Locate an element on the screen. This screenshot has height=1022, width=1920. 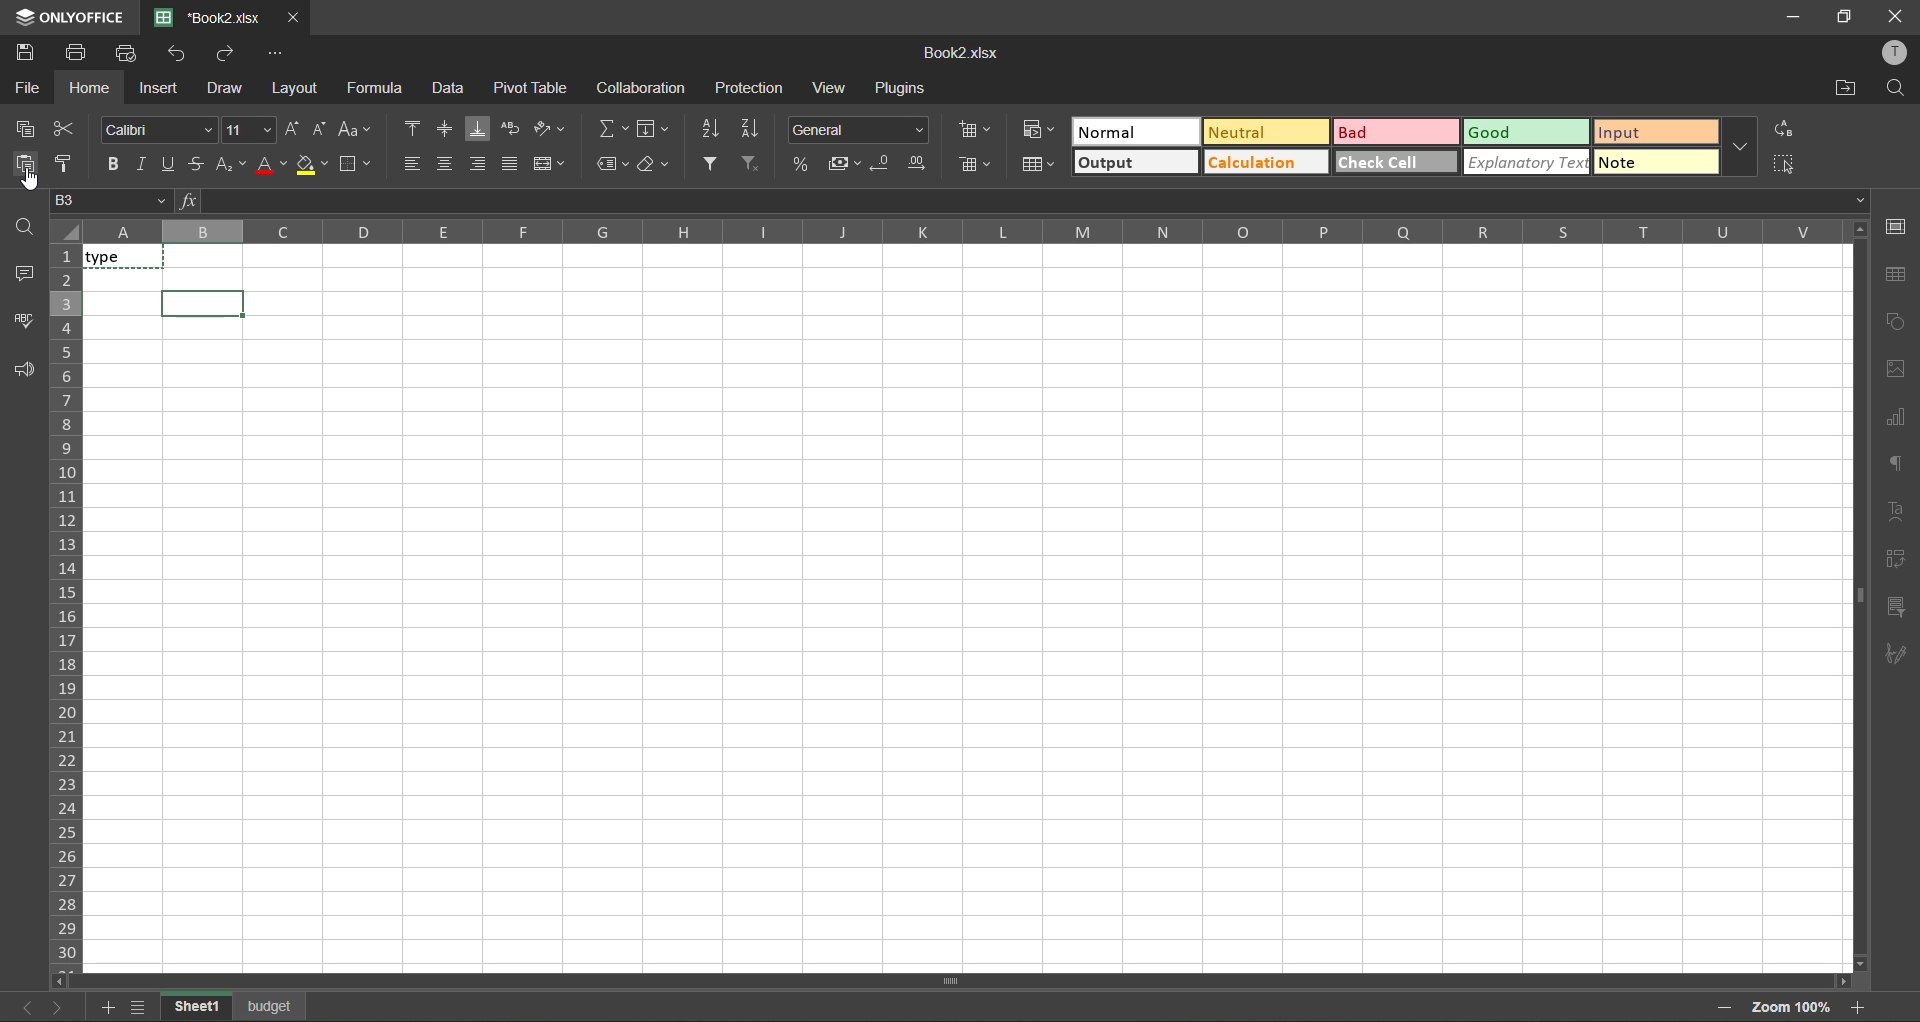
text is located at coordinates (1896, 510).